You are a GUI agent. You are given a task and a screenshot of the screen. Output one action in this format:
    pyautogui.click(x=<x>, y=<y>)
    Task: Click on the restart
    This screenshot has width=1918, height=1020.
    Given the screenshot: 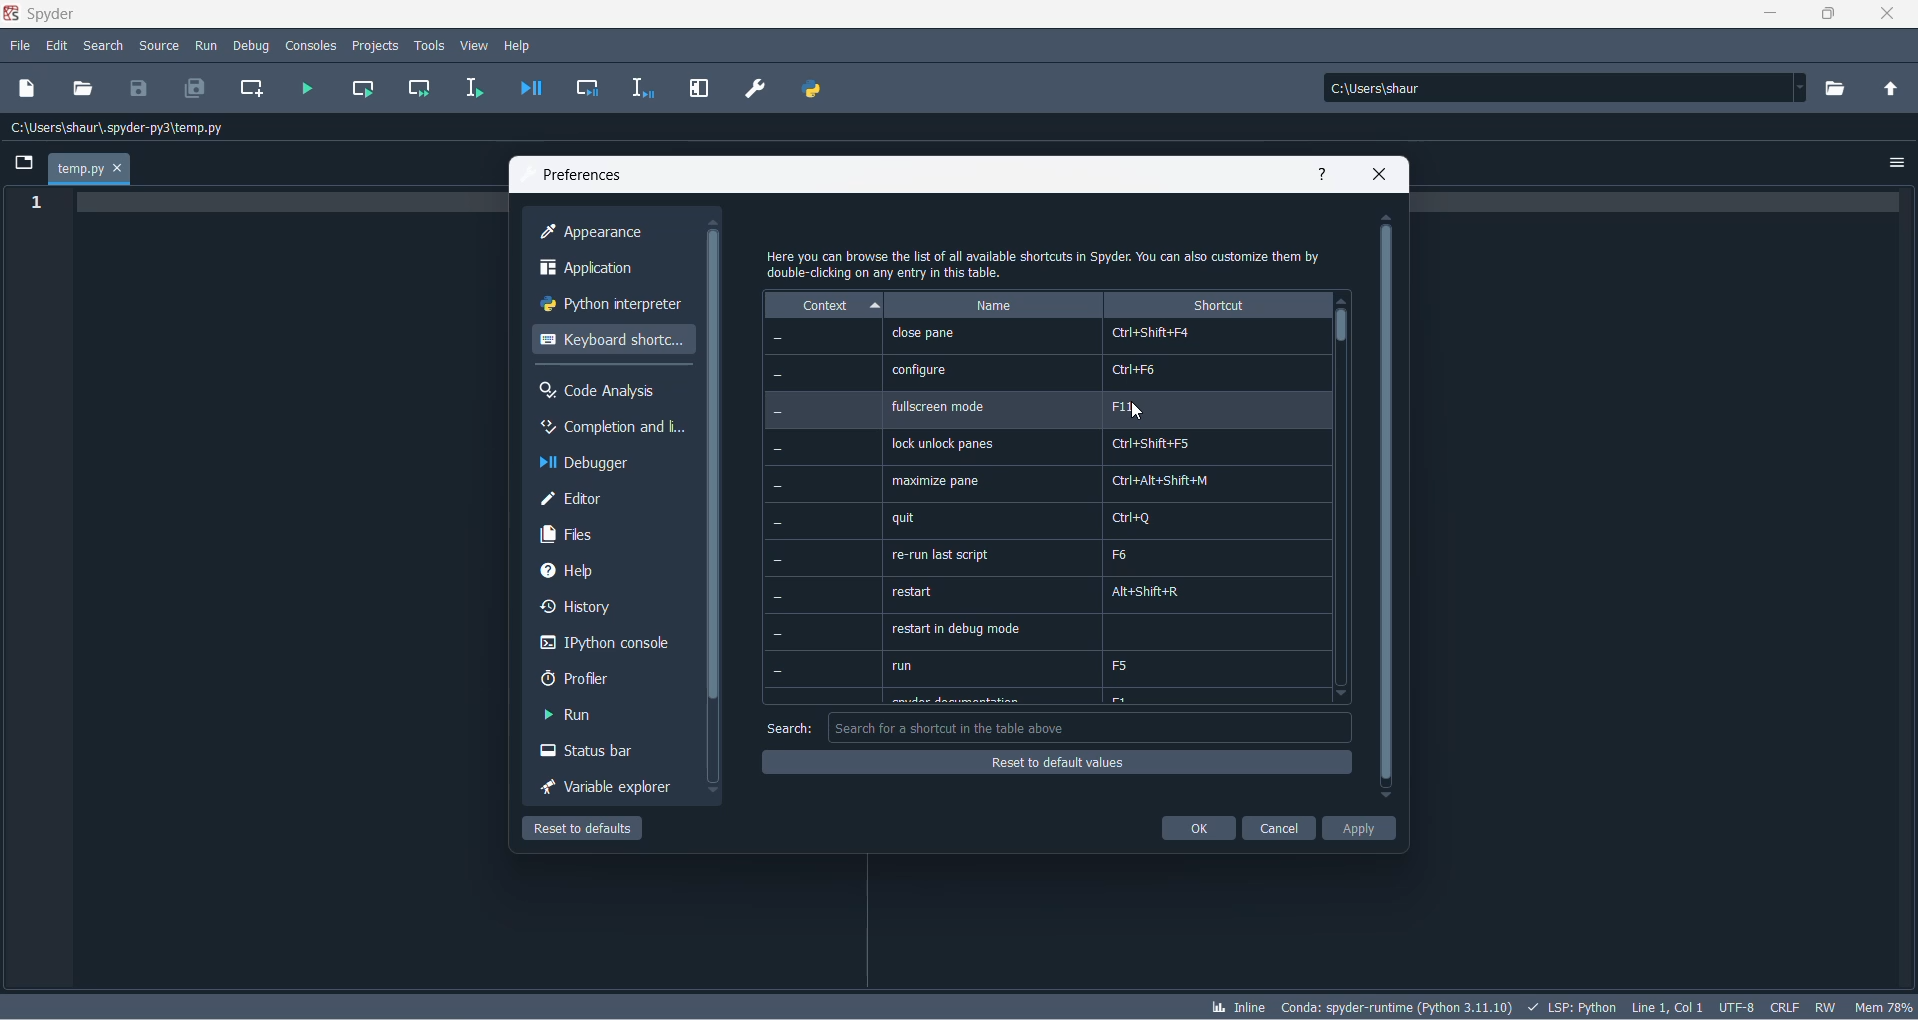 What is the action you would take?
    pyautogui.click(x=915, y=593)
    